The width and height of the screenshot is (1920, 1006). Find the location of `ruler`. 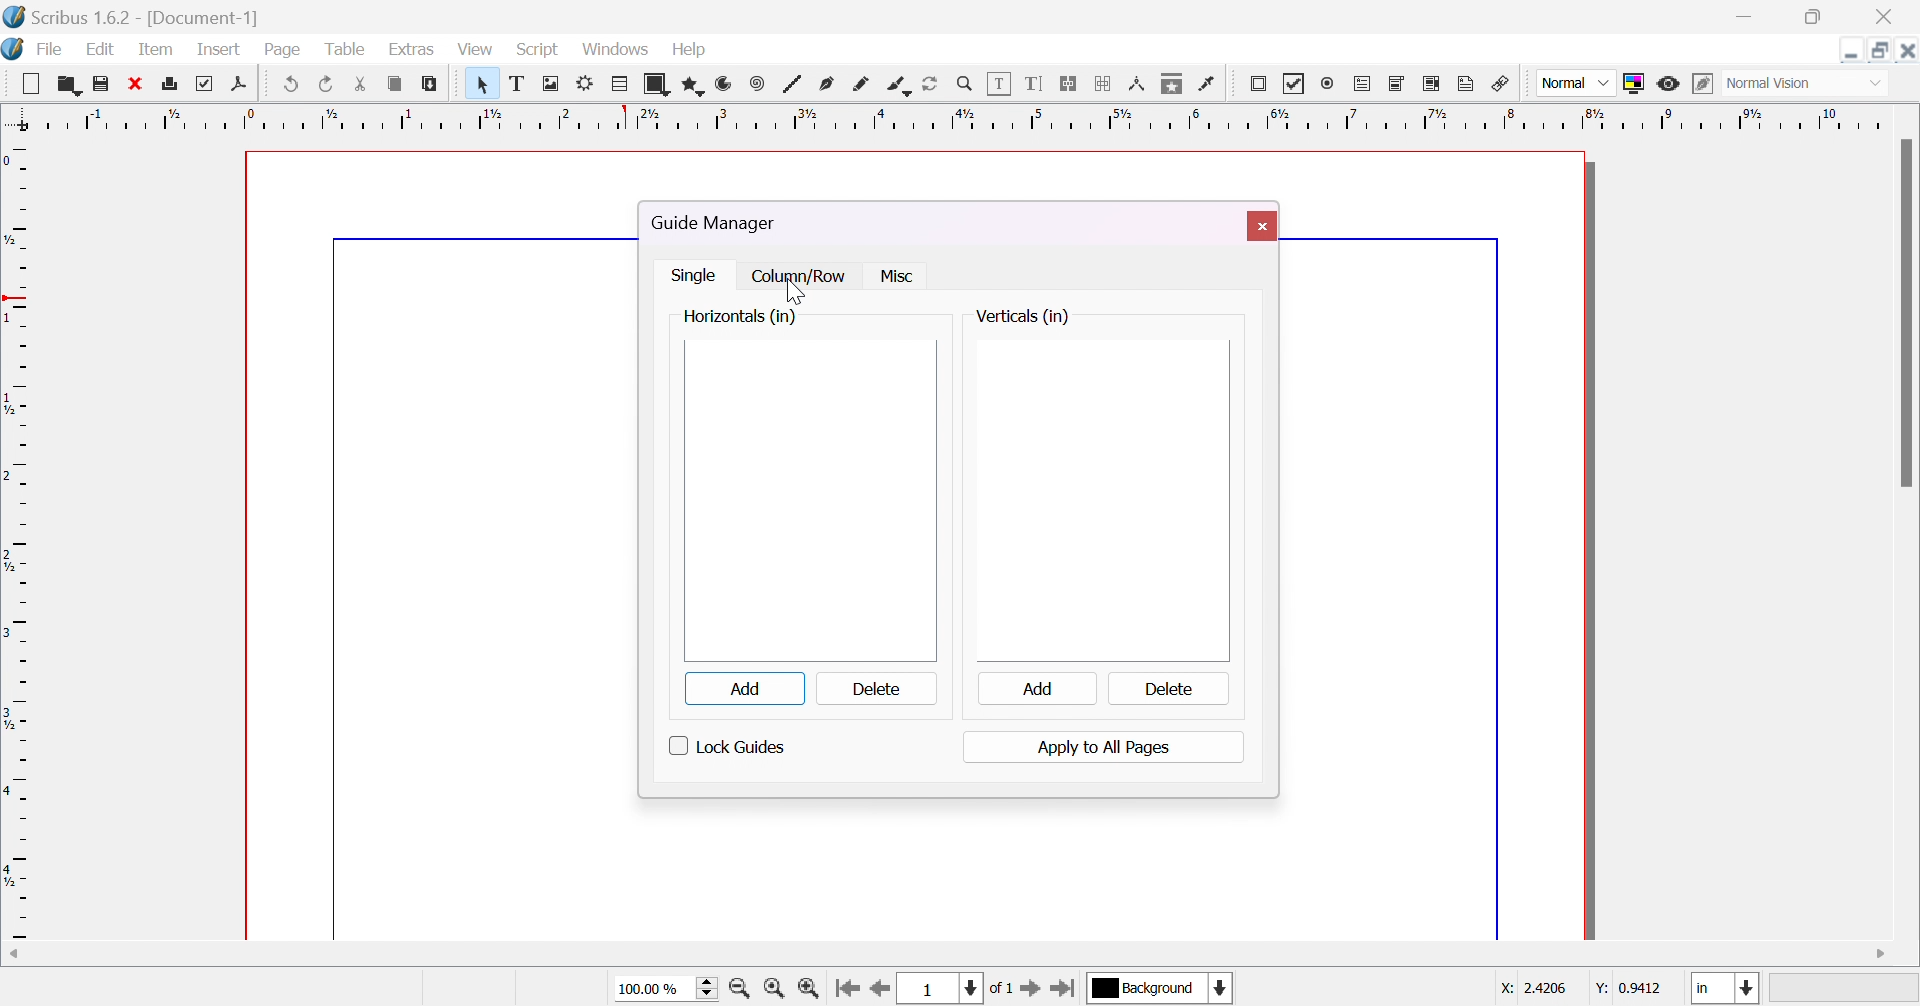

ruler is located at coordinates (958, 117).